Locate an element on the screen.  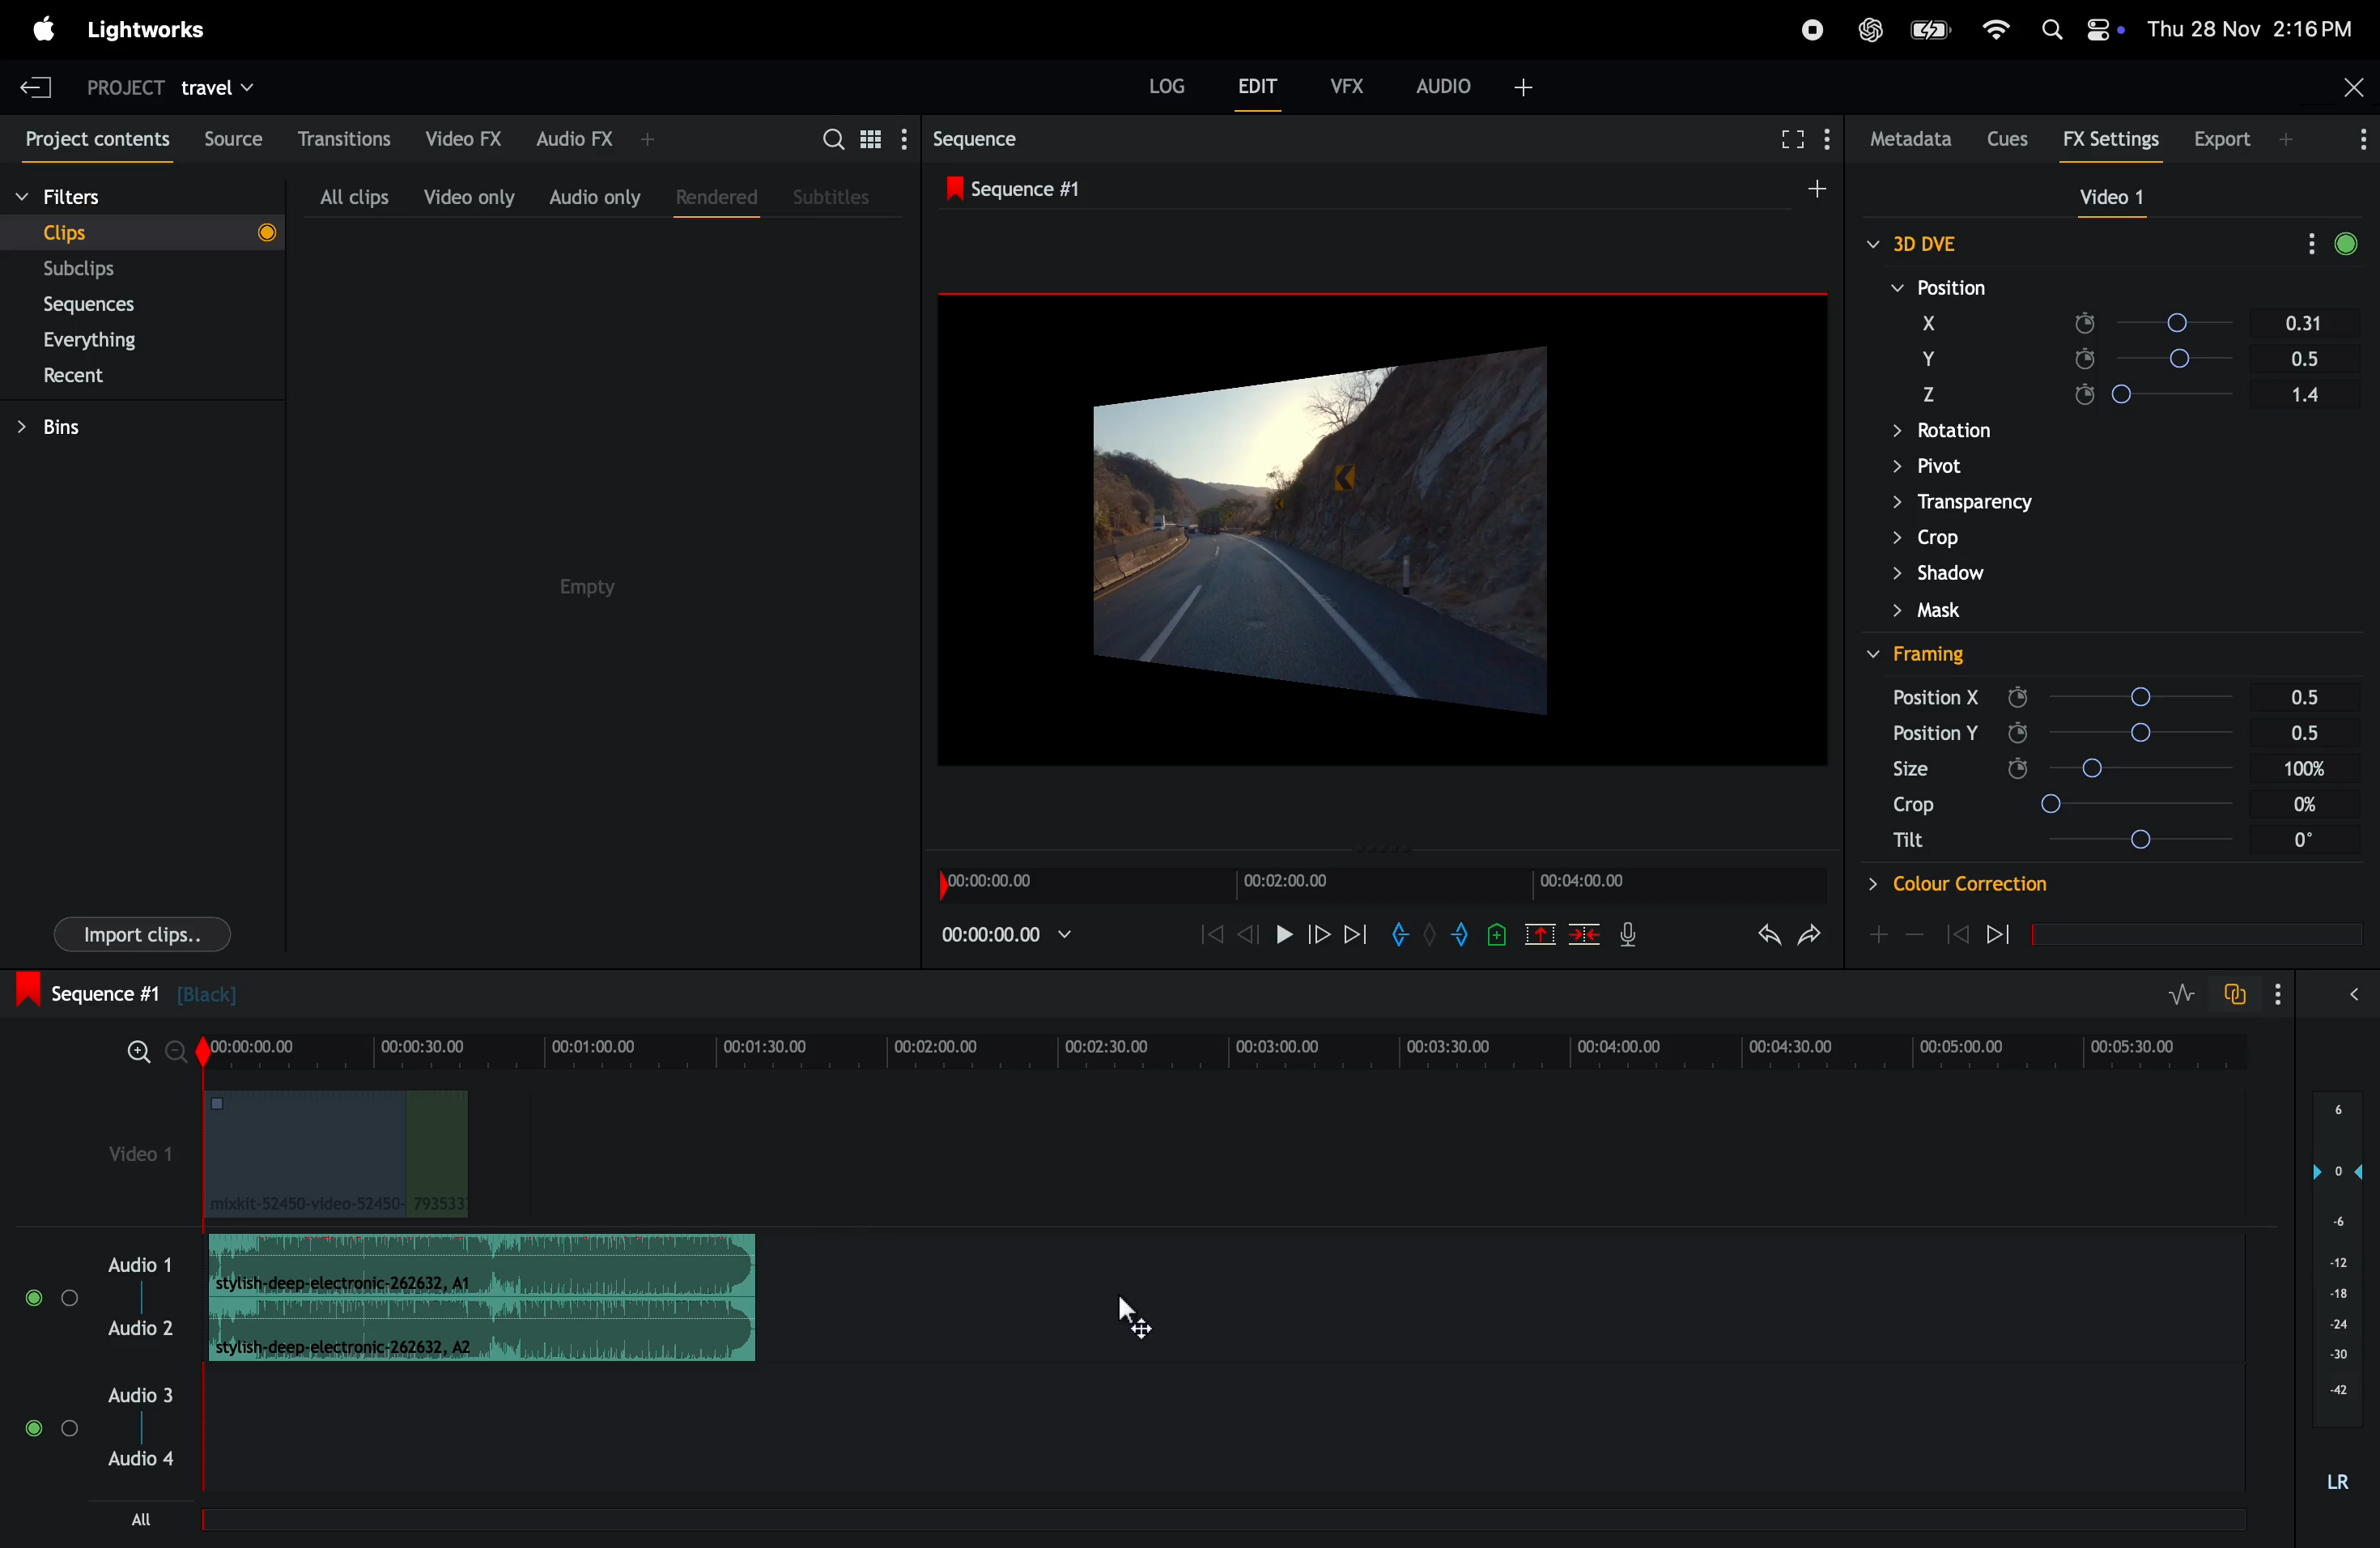
remove key frame  is located at coordinates (1915, 934).